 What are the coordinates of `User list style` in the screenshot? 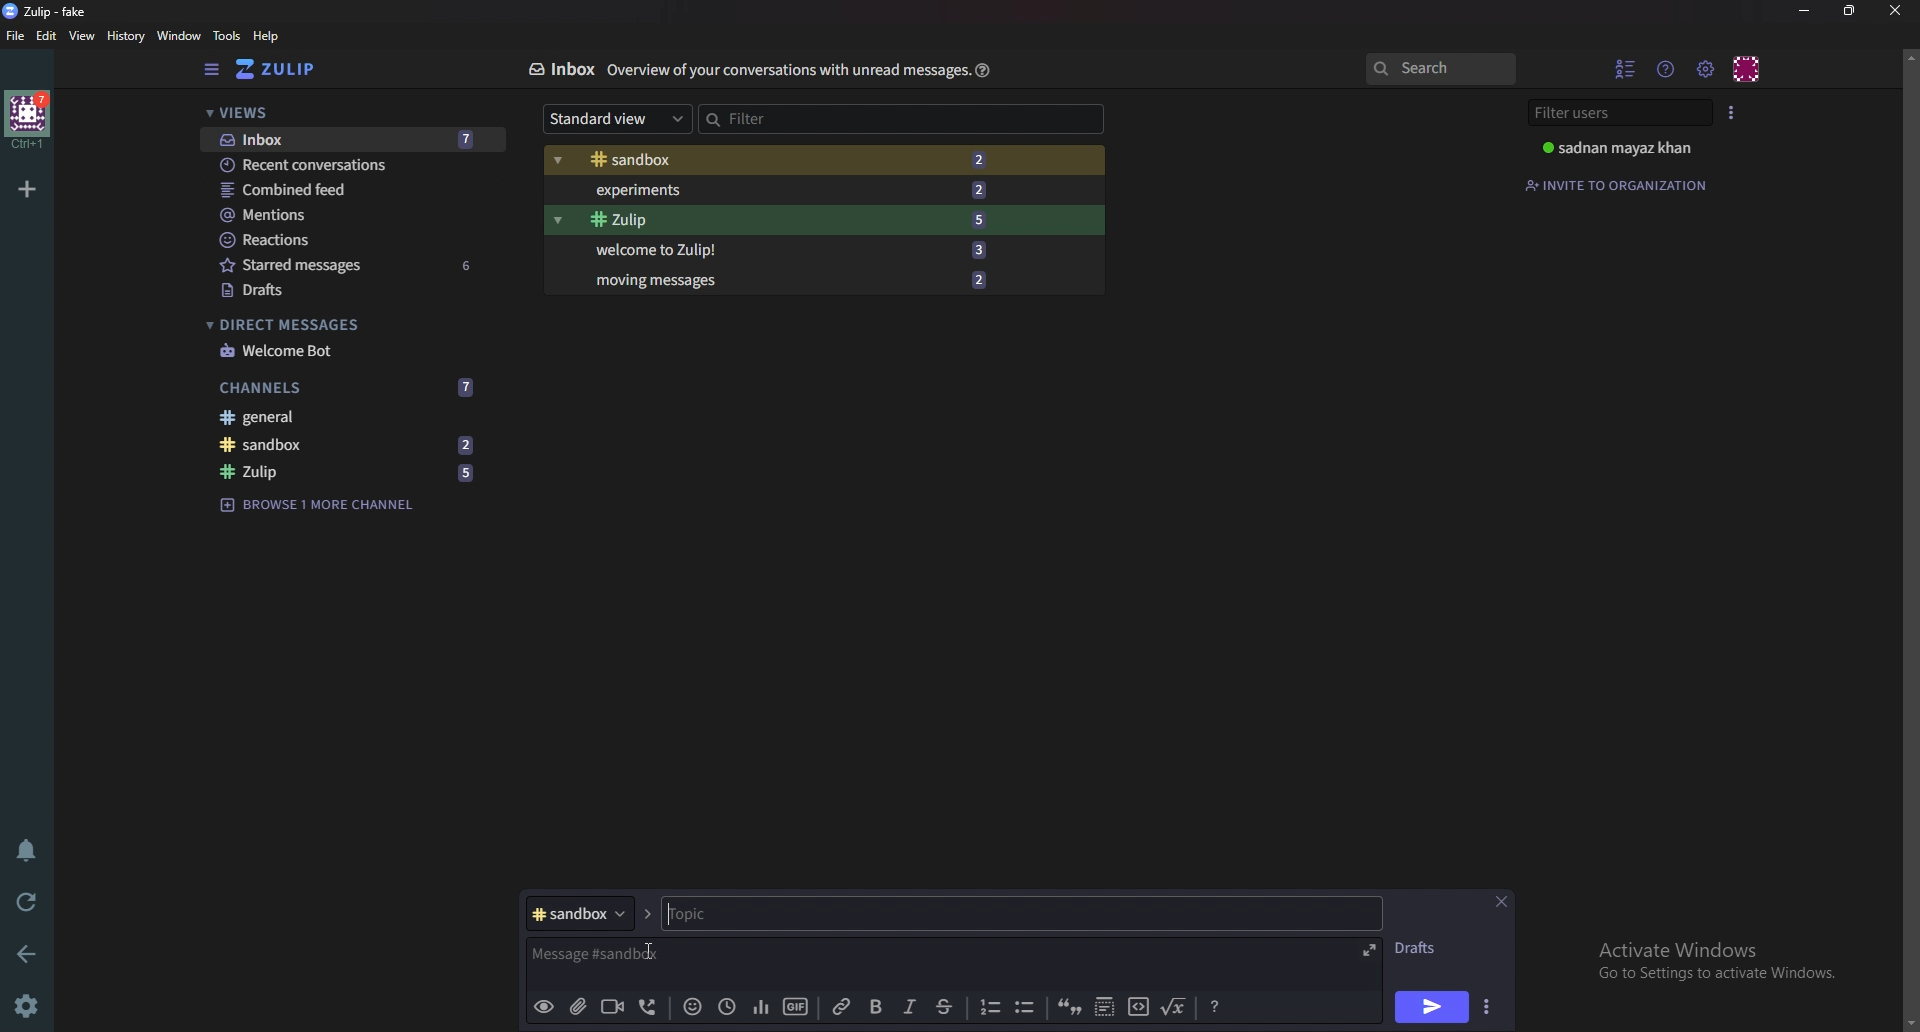 It's located at (1731, 112).